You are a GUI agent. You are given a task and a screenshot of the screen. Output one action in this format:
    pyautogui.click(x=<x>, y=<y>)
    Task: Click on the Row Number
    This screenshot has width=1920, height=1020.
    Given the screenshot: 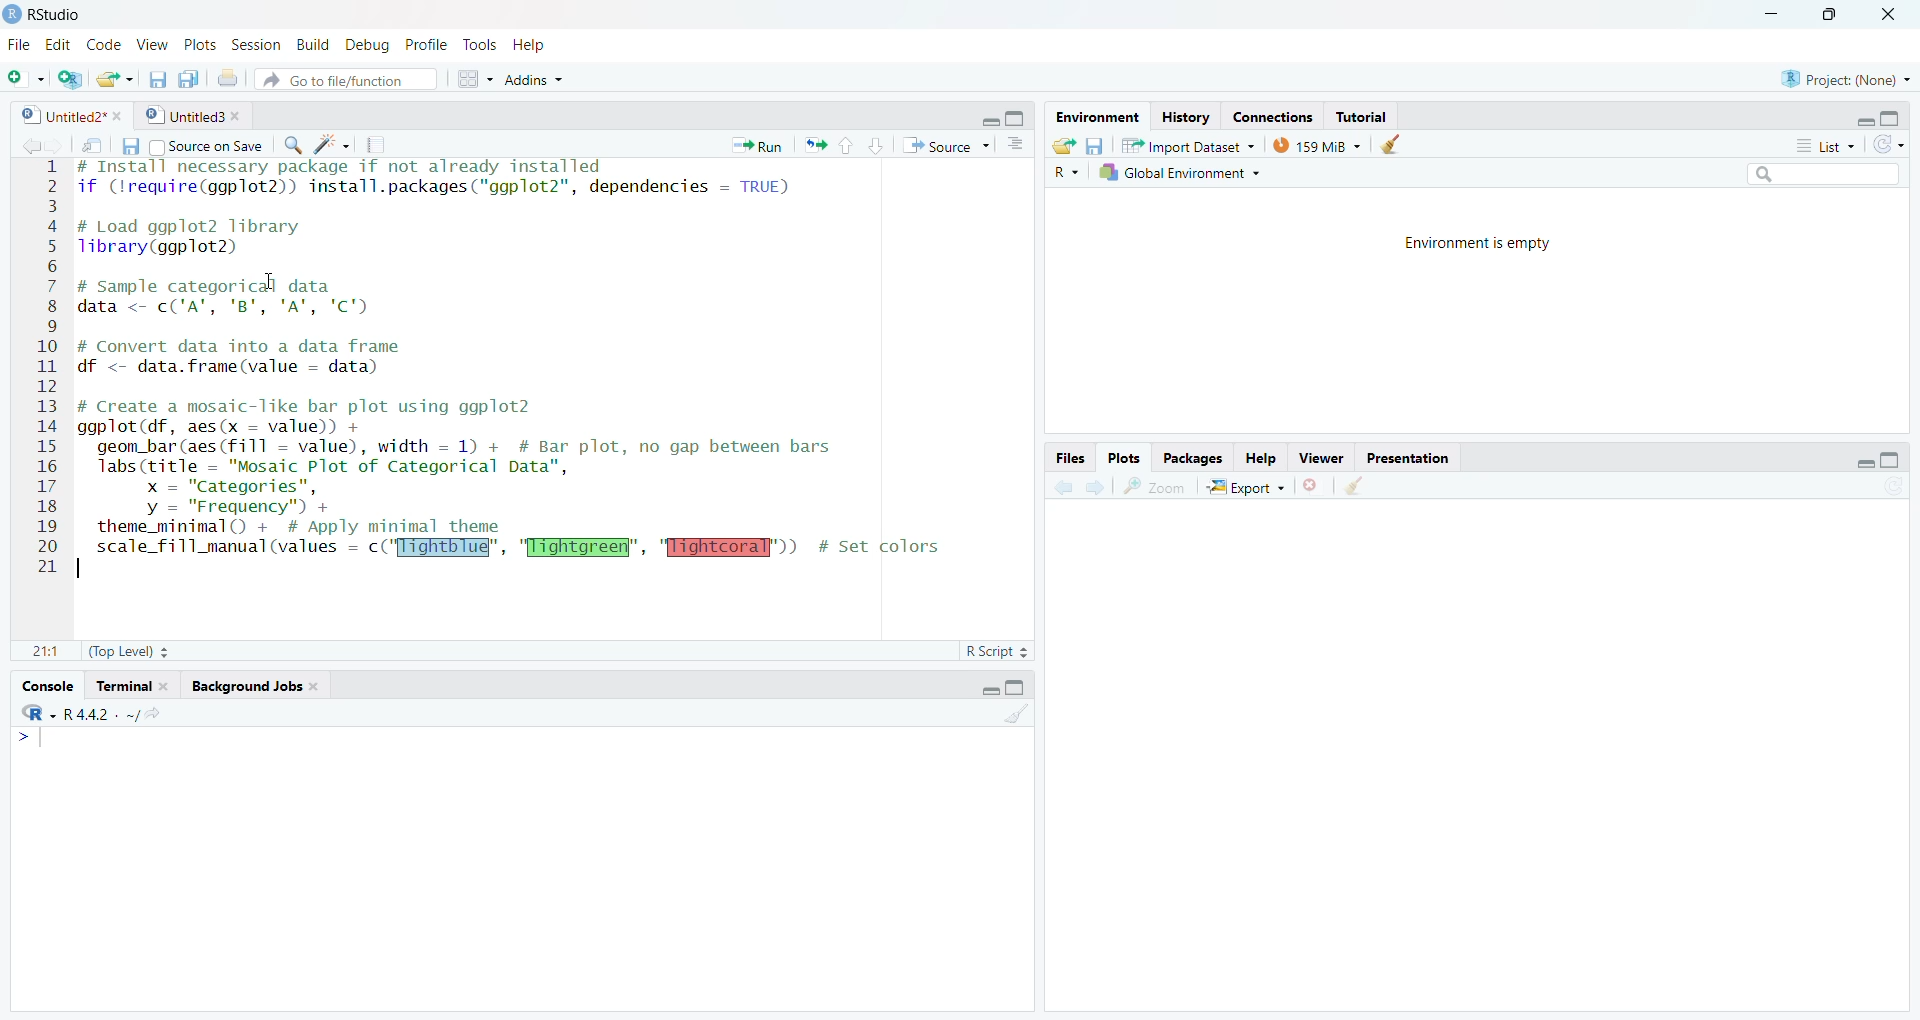 What is the action you would take?
    pyautogui.click(x=45, y=369)
    